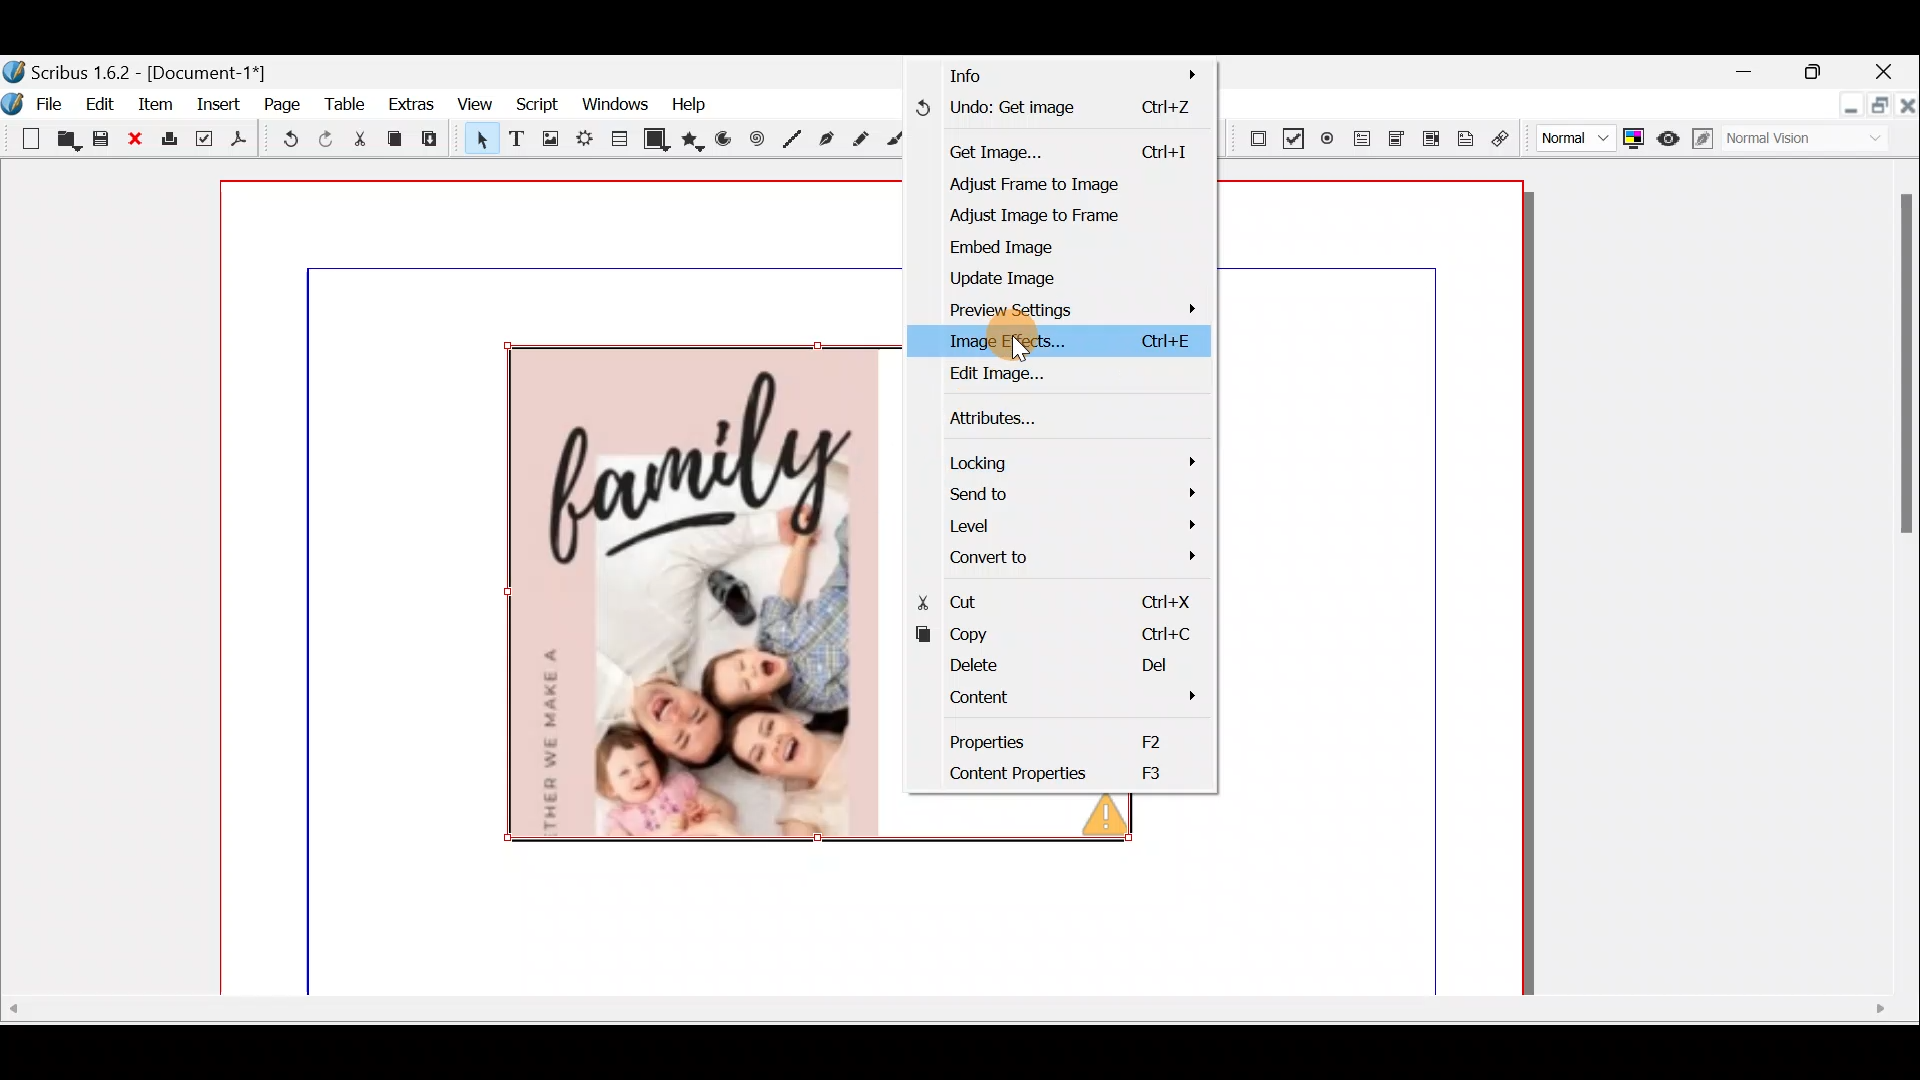 The image size is (1920, 1080). What do you see at coordinates (610, 105) in the screenshot?
I see `Windows` at bounding box center [610, 105].